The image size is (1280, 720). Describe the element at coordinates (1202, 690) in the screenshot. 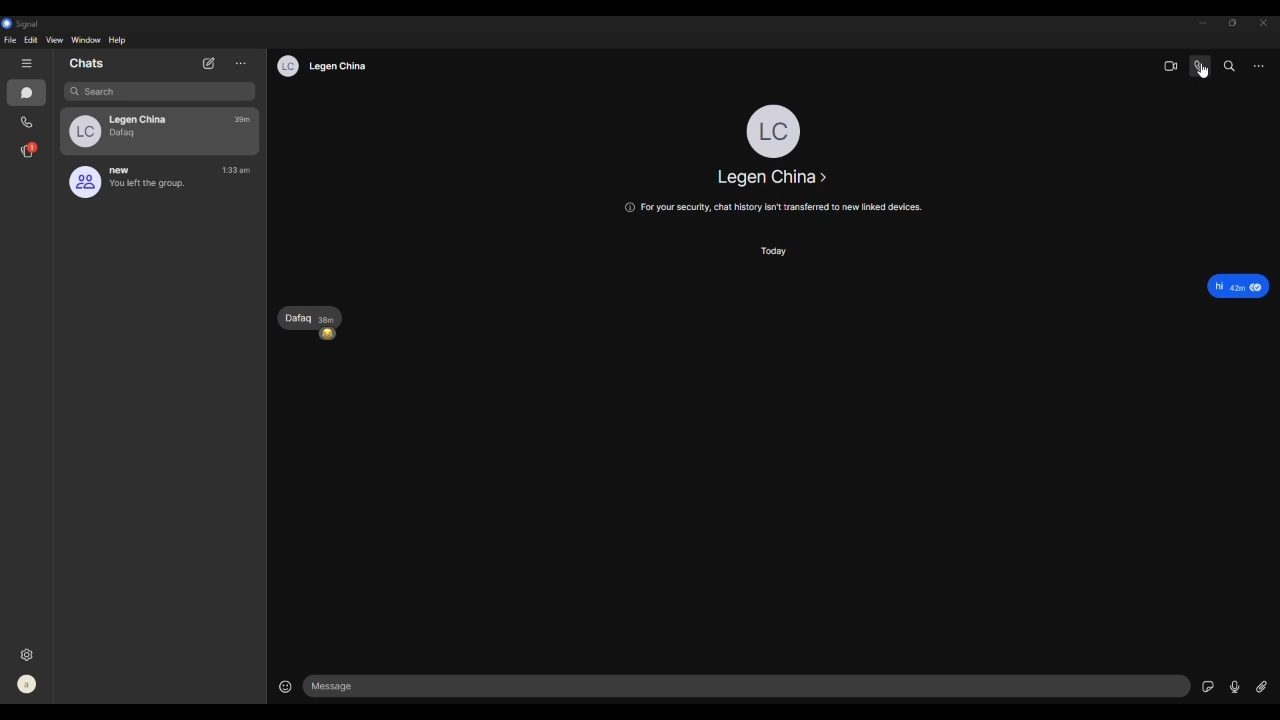

I see `sticker` at that location.